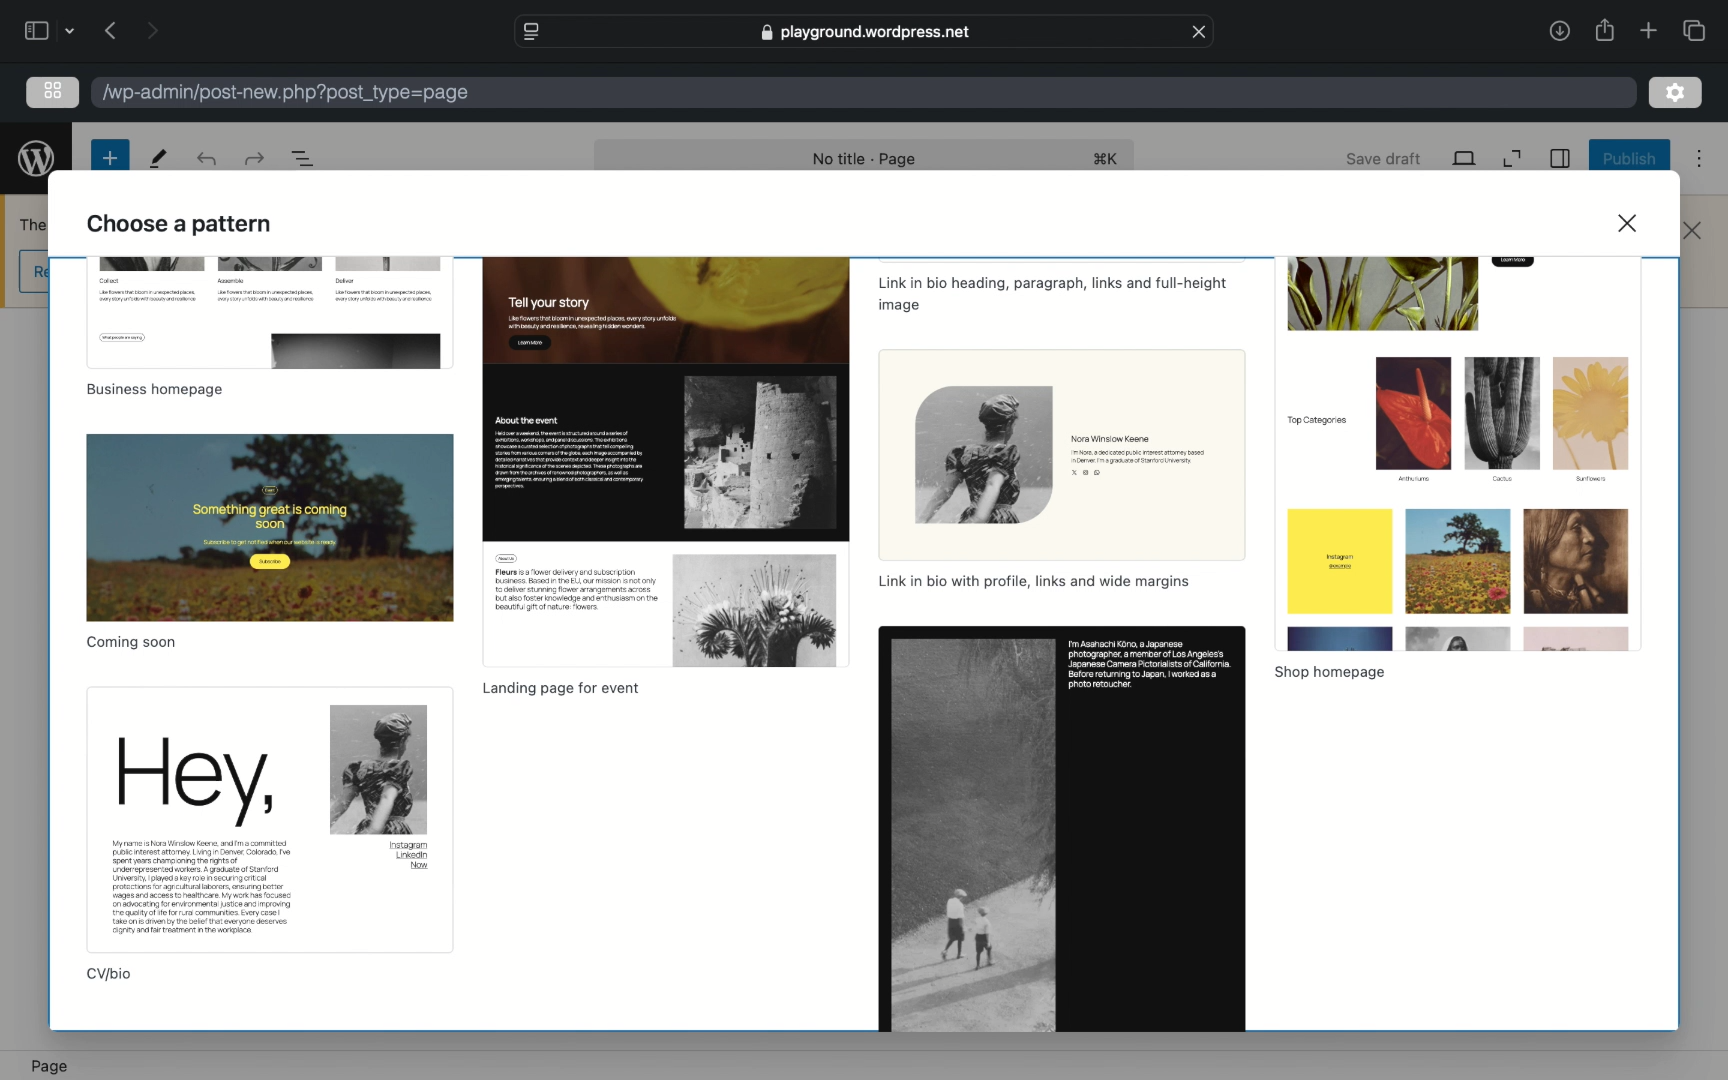 Image resolution: width=1728 pixels, height=1080 pixels. I want to click on choose a pattern, so click(181, 223).